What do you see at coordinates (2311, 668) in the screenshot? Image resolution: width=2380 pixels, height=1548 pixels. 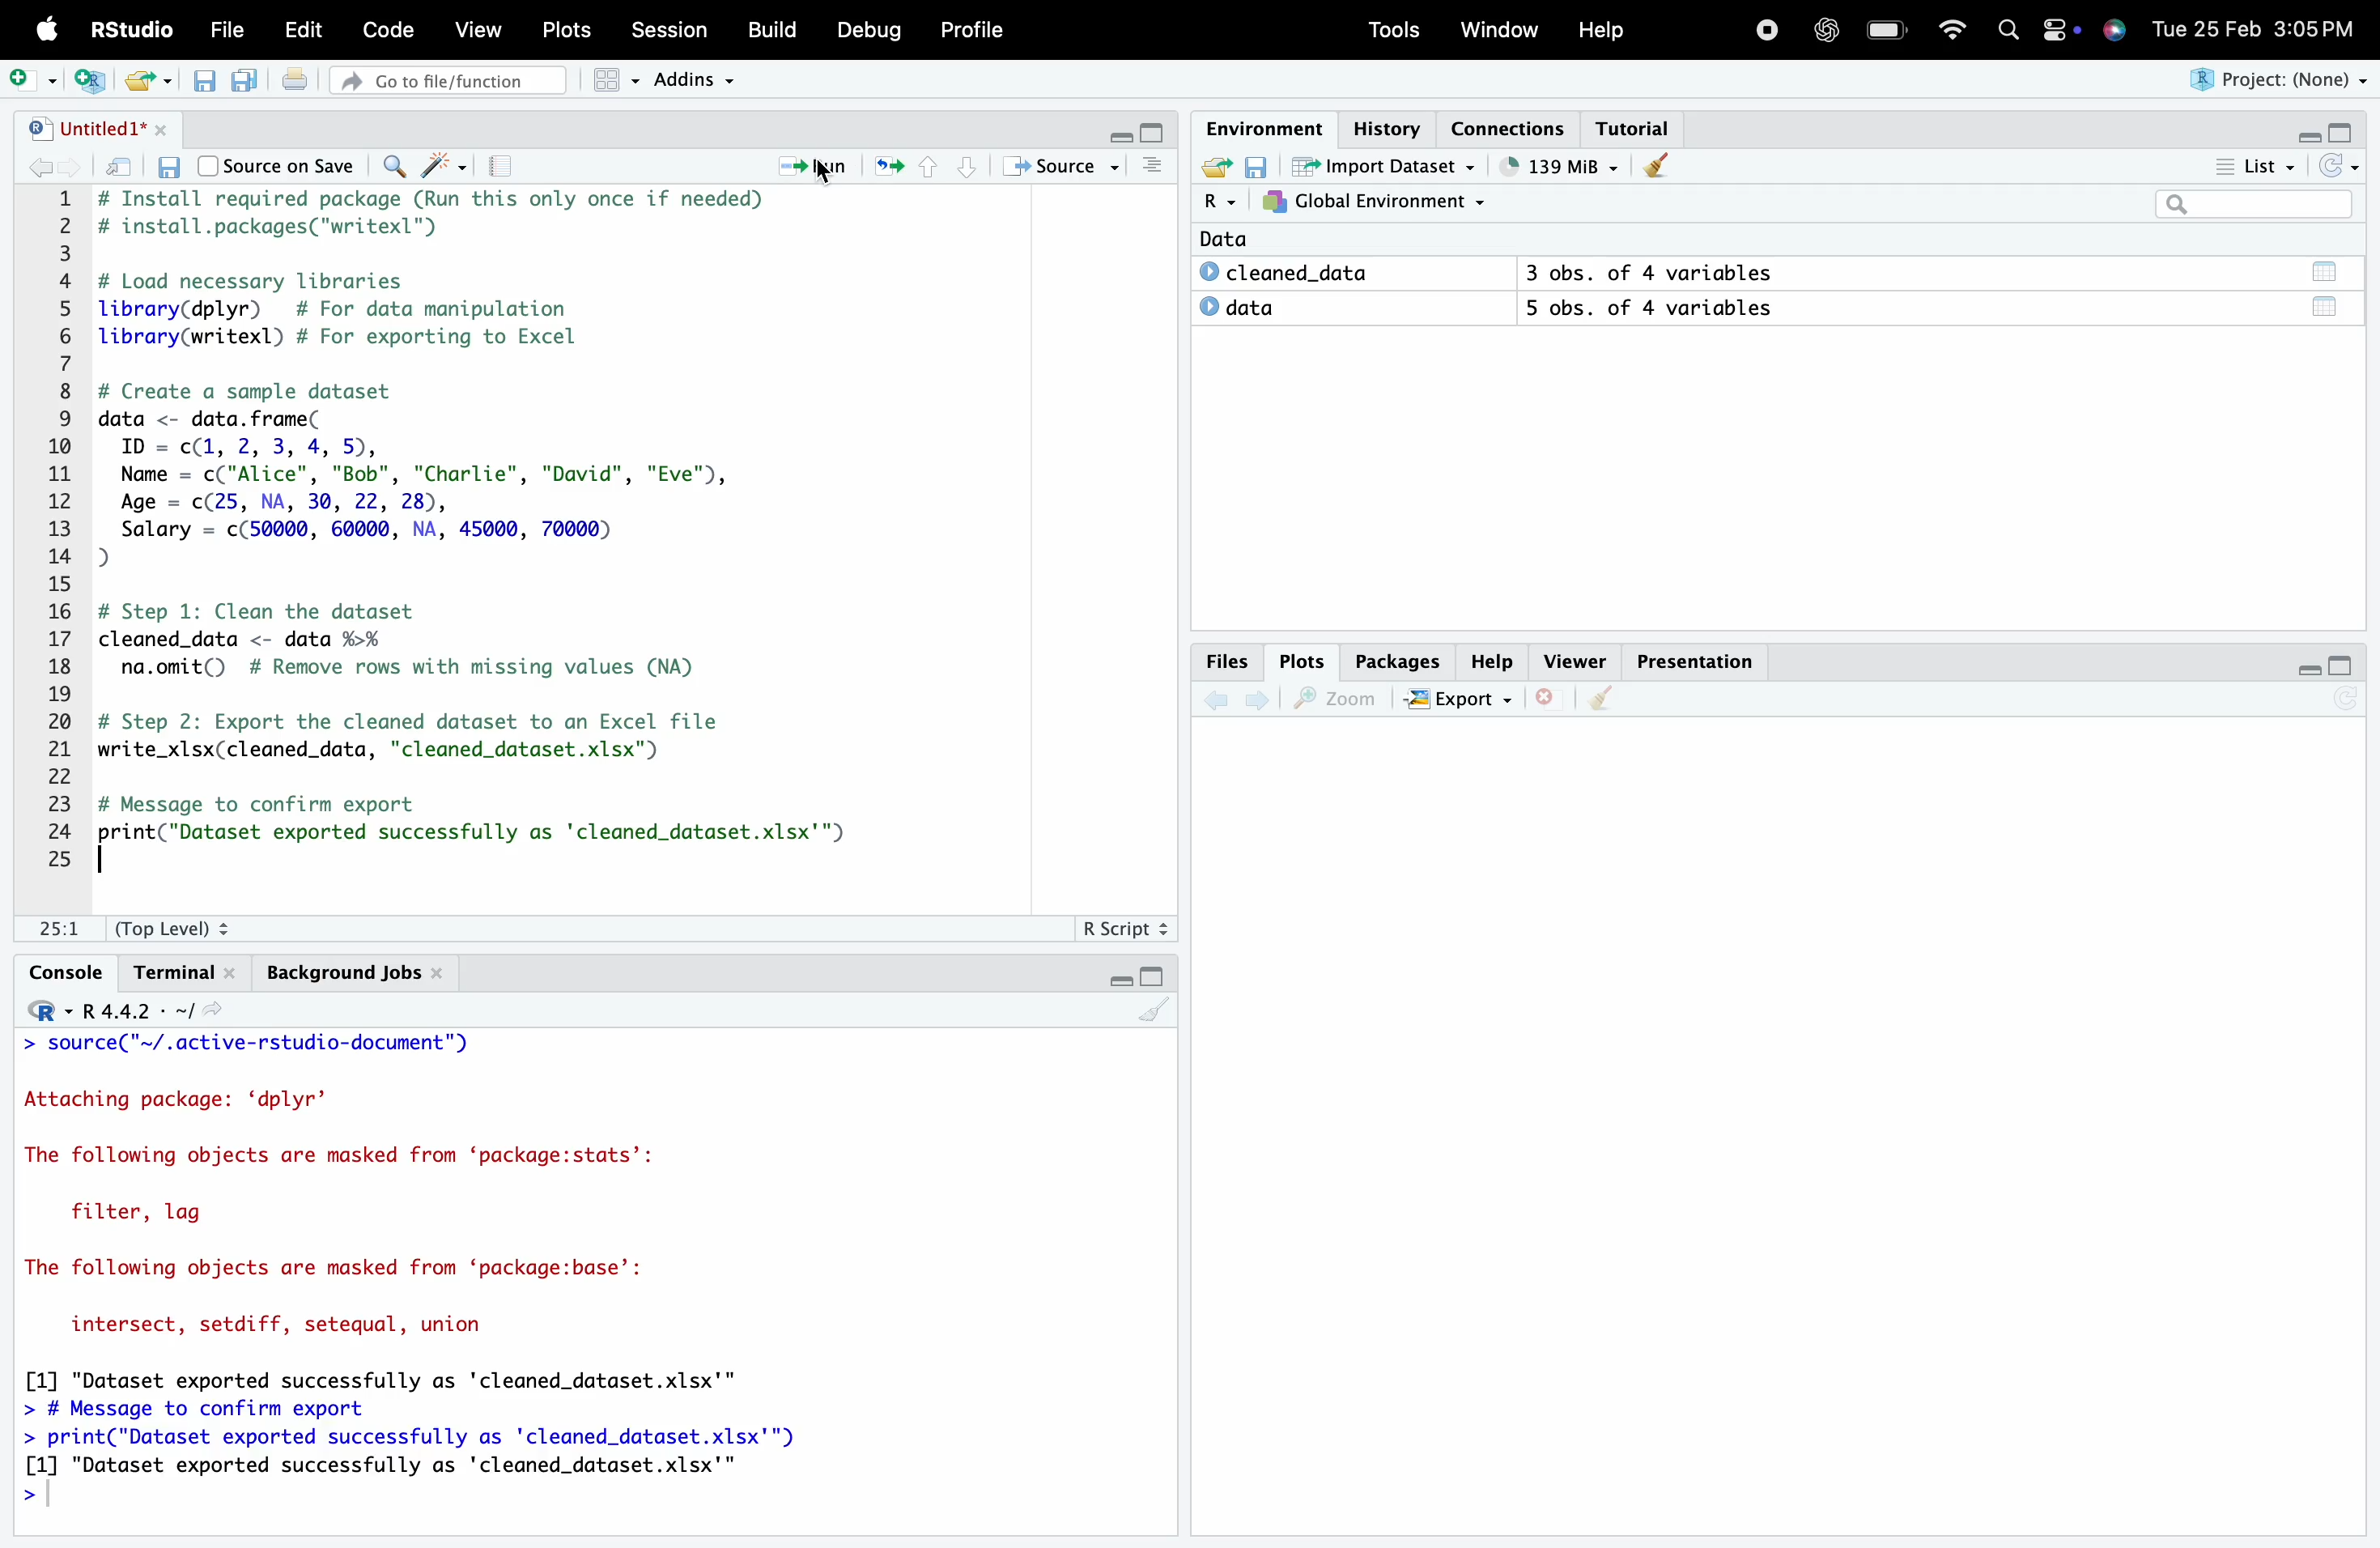 I see `Minimize` at bounding box center [2311, 668].